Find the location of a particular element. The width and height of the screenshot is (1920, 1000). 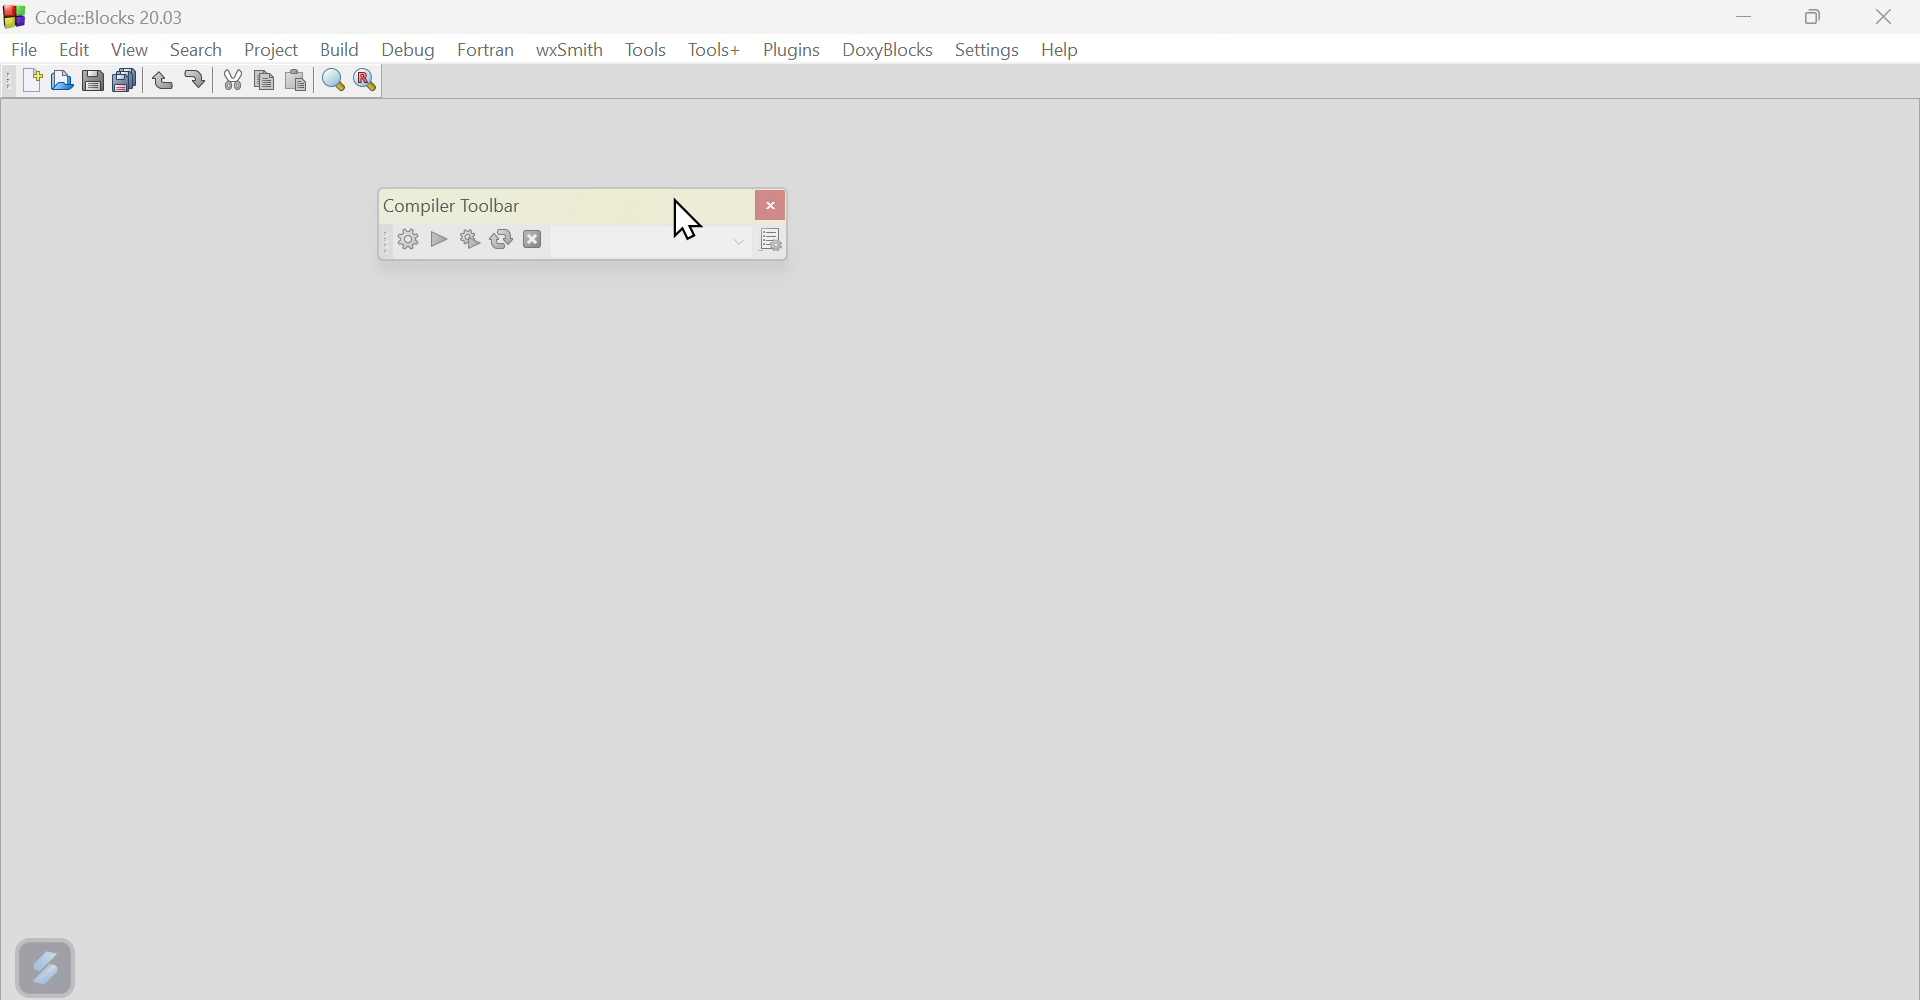

new is located at coordinates (20, 80).